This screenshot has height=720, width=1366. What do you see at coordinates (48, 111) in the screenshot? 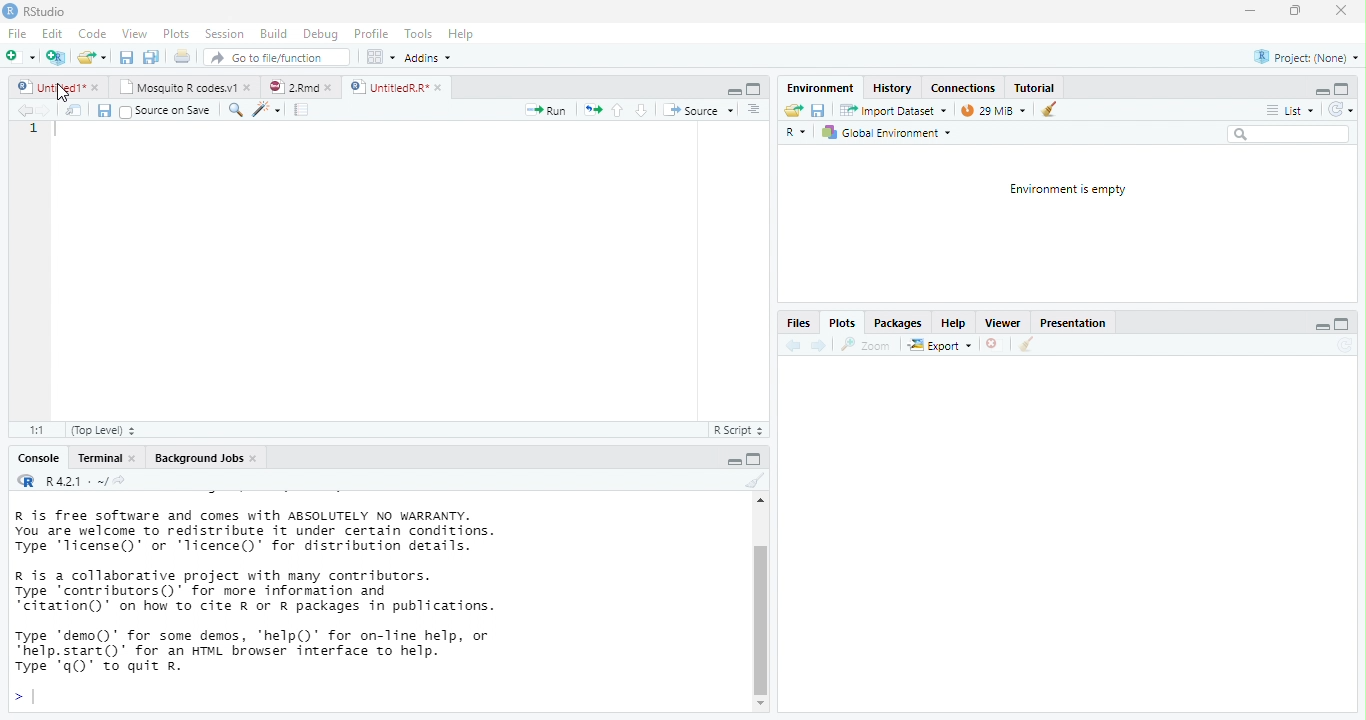
I see `next` at bounding box center [48, 111].